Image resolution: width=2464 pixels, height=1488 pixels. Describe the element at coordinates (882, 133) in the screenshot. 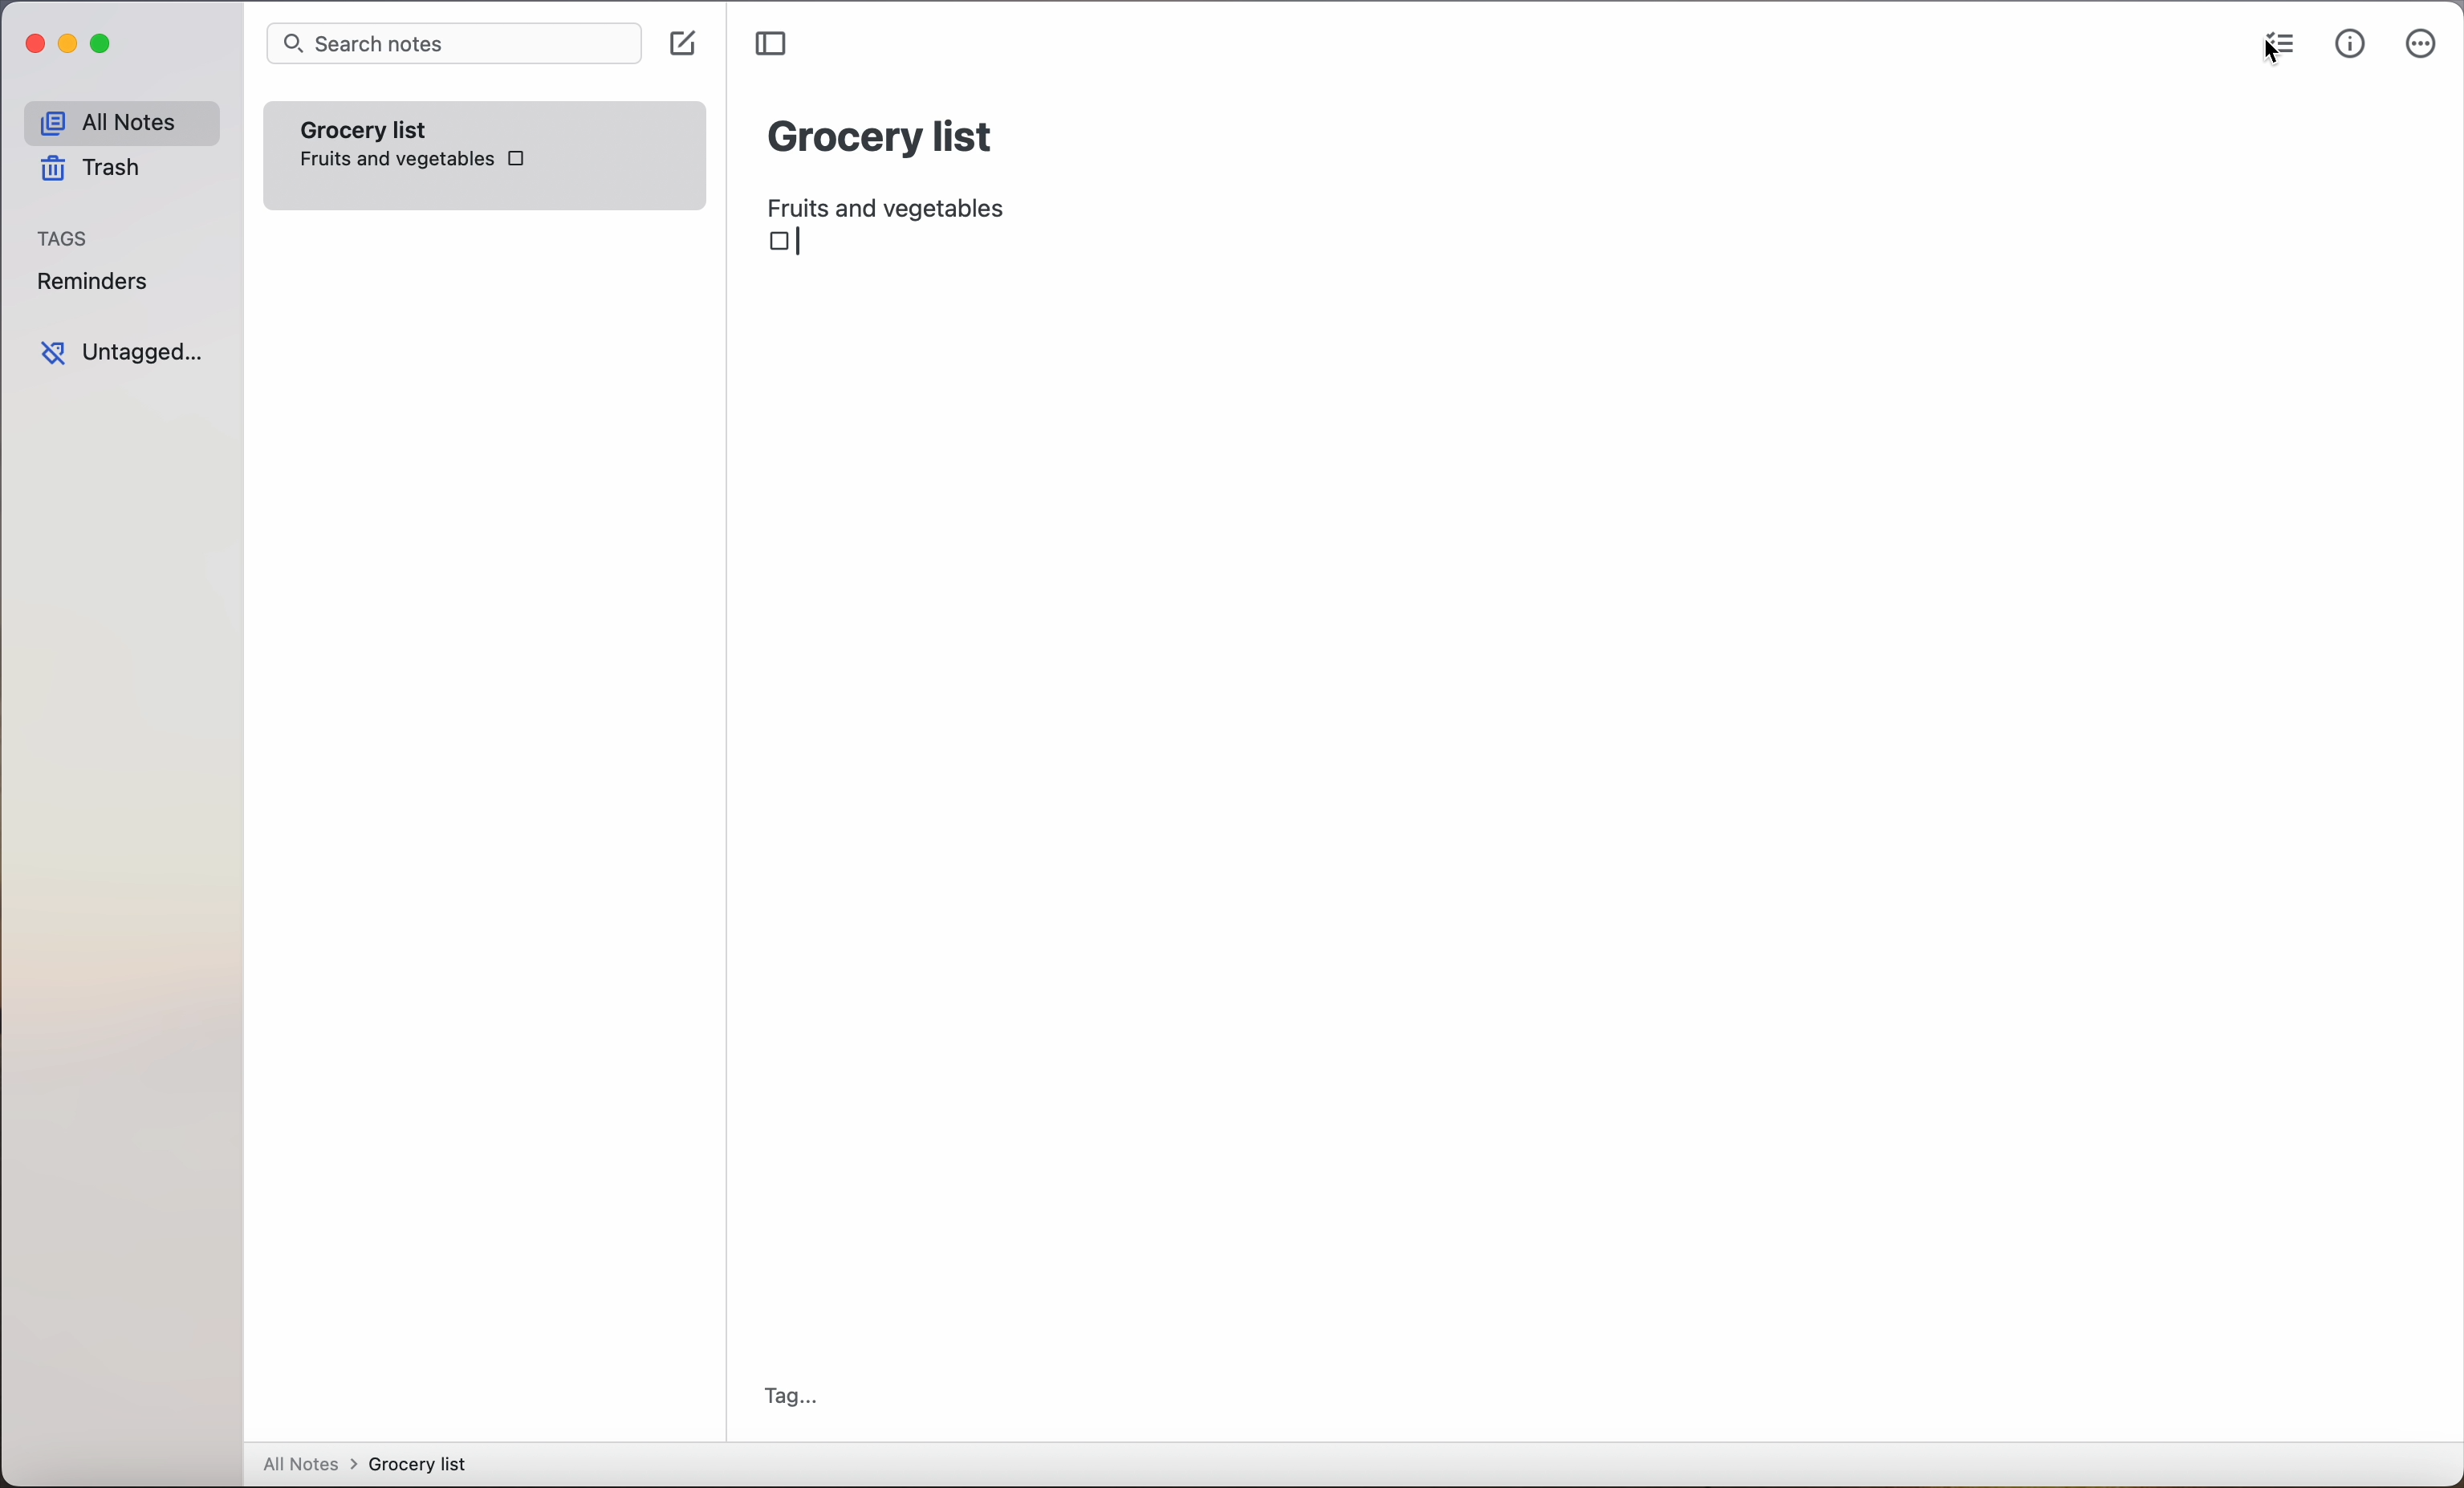

I see `grocery list` at that location.